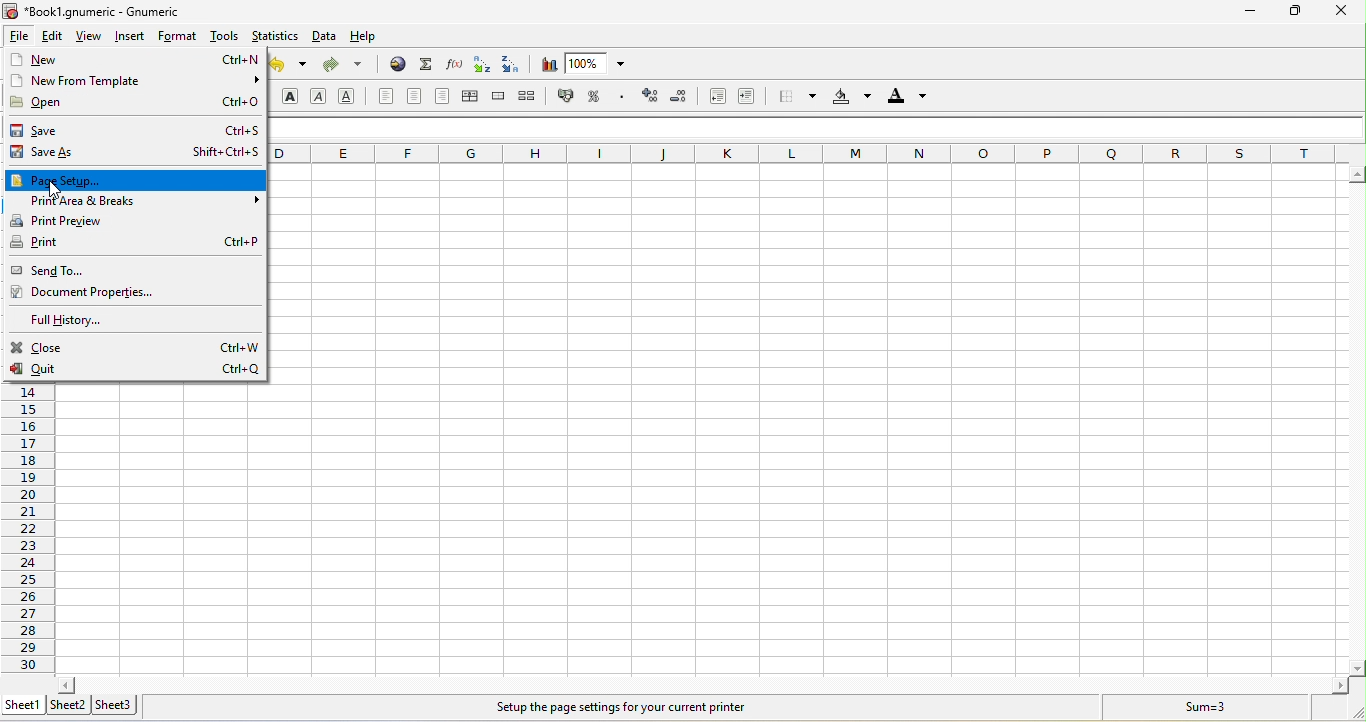 The height and width of the screenshot is (722, 1366). What do you see at coordinates (56, 36) in the screenshot?
I see `edit` at bounding box center [56, 36].